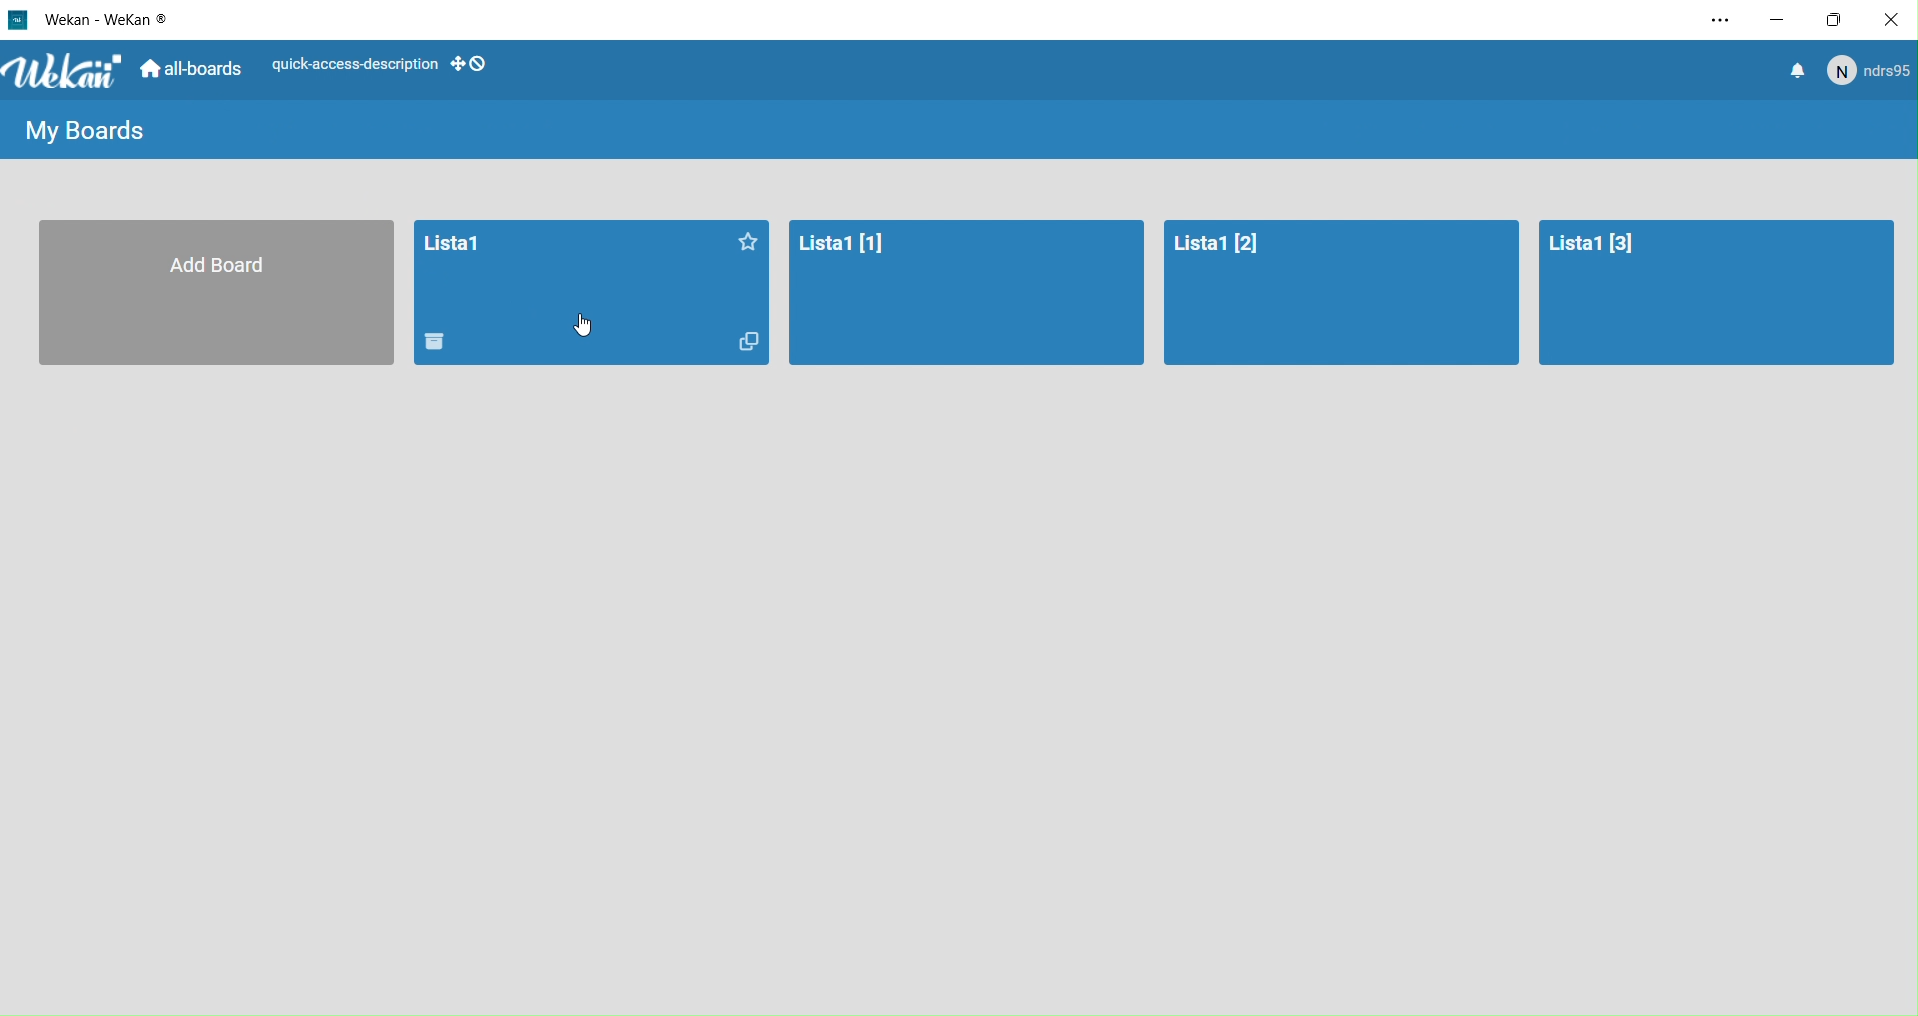 Image resolution: width=1918 pixels, height=1016 pixels. I want to click on Box, so click(1837, 17).